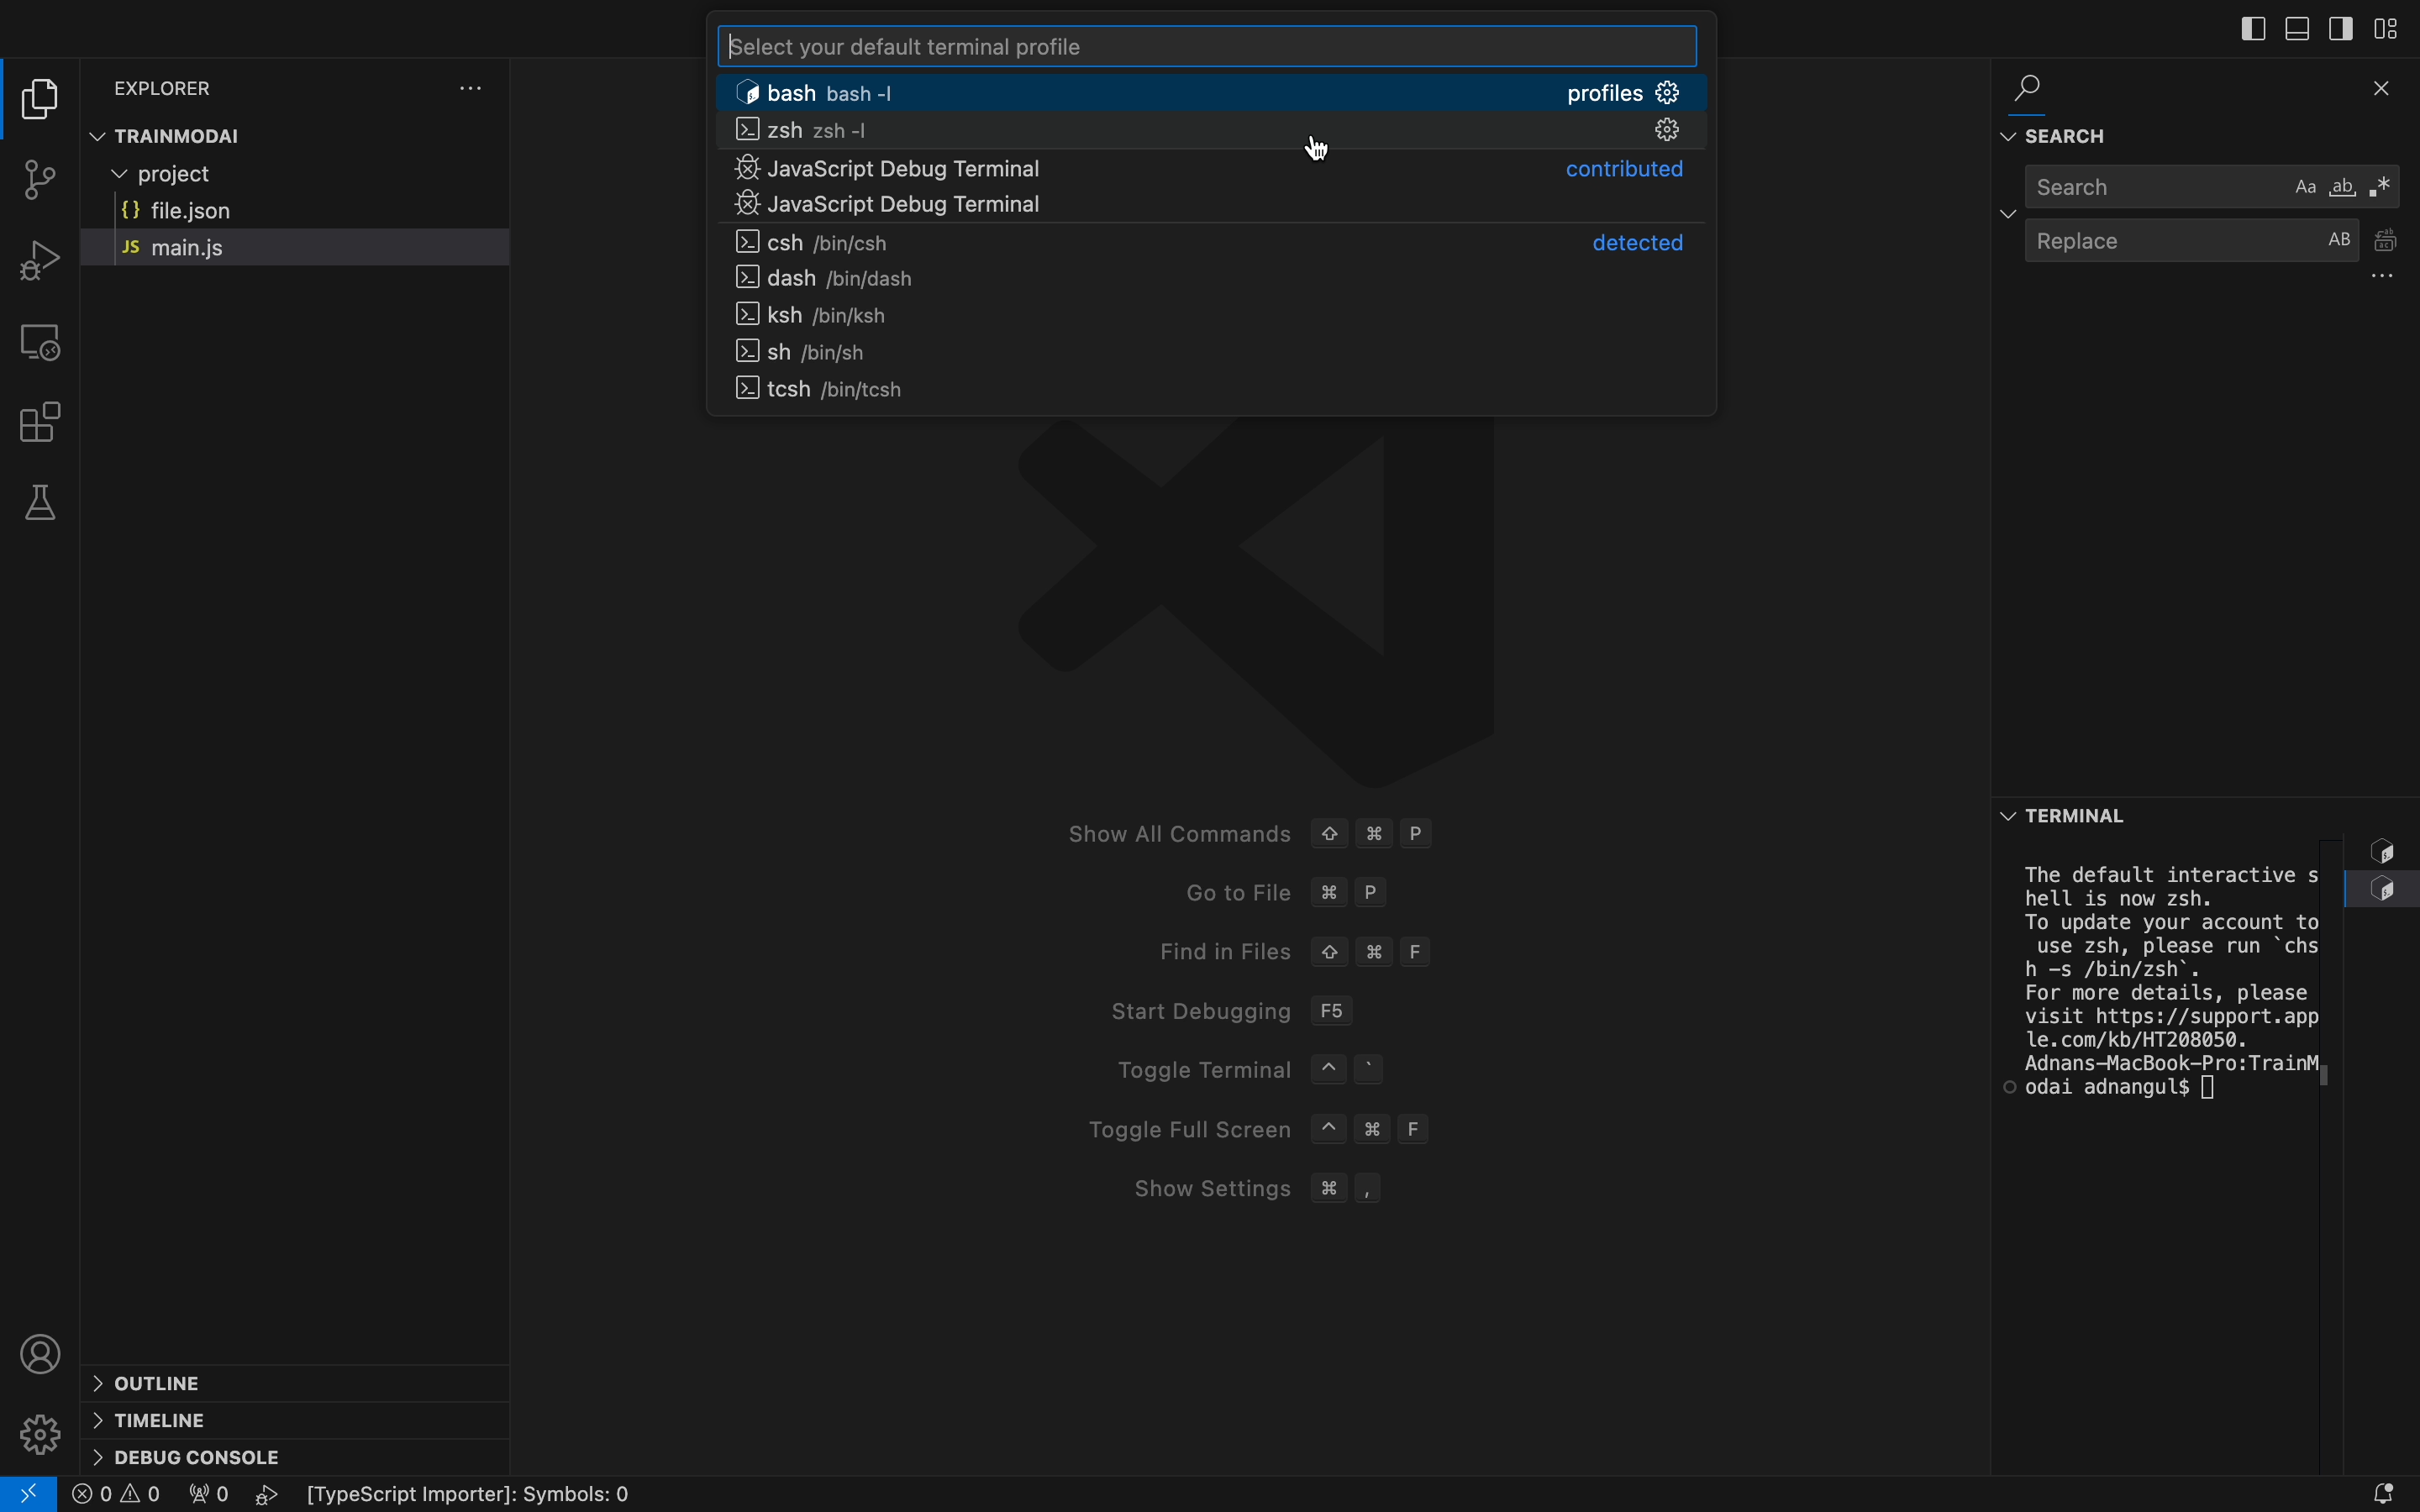 Image resolution: width=2420 pixels, height=1512 pixels. What do you see at coordinates (1315, 151) in the screenshot?
I see `cursor` at bounding box center [1315, 151].